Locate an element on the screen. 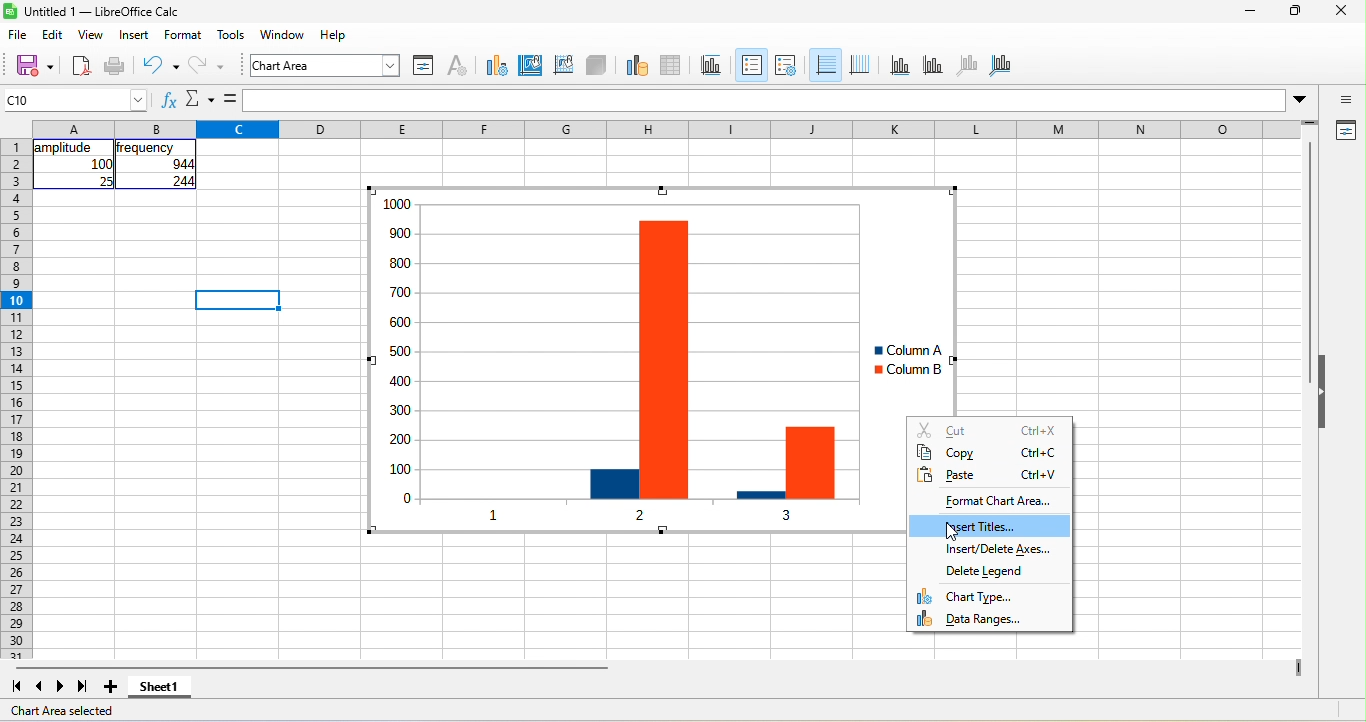 This screenshot has height=722, width=1366. data table is located at coordinates (672, 66).